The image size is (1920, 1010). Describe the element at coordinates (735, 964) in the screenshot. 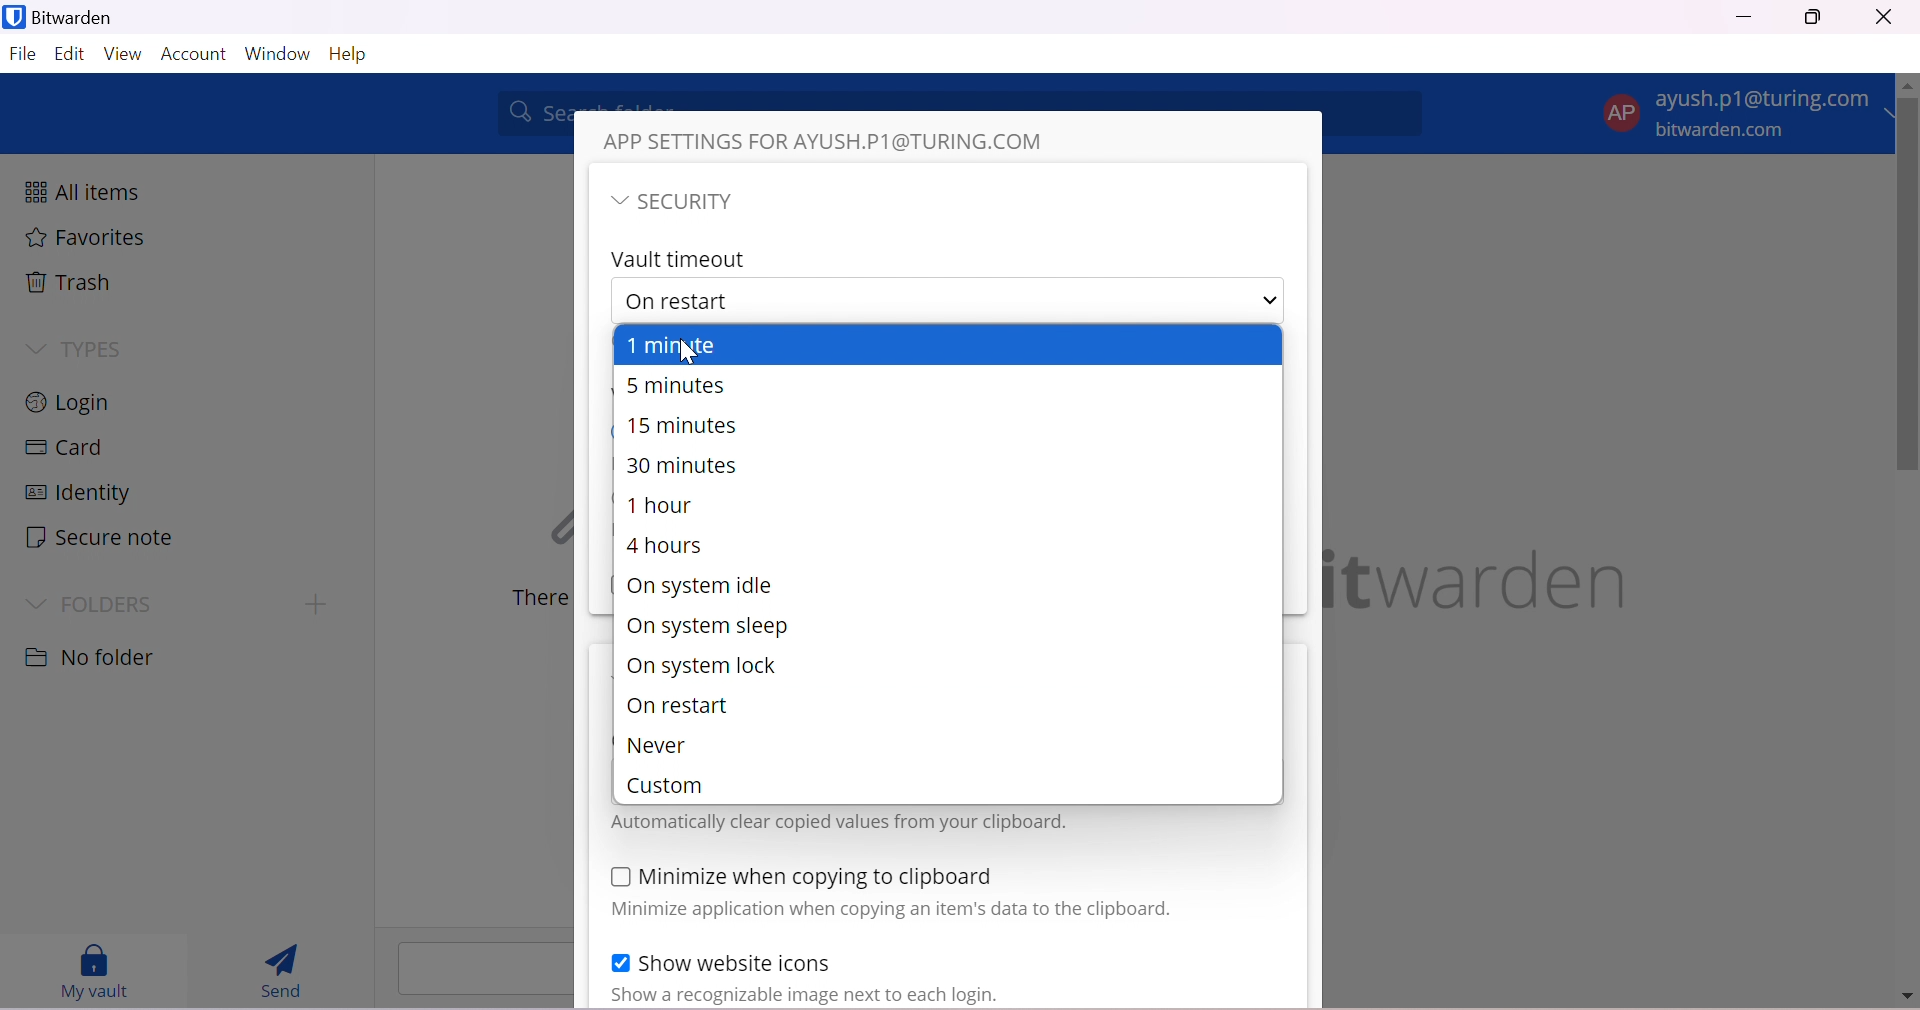

I see `` at that location.